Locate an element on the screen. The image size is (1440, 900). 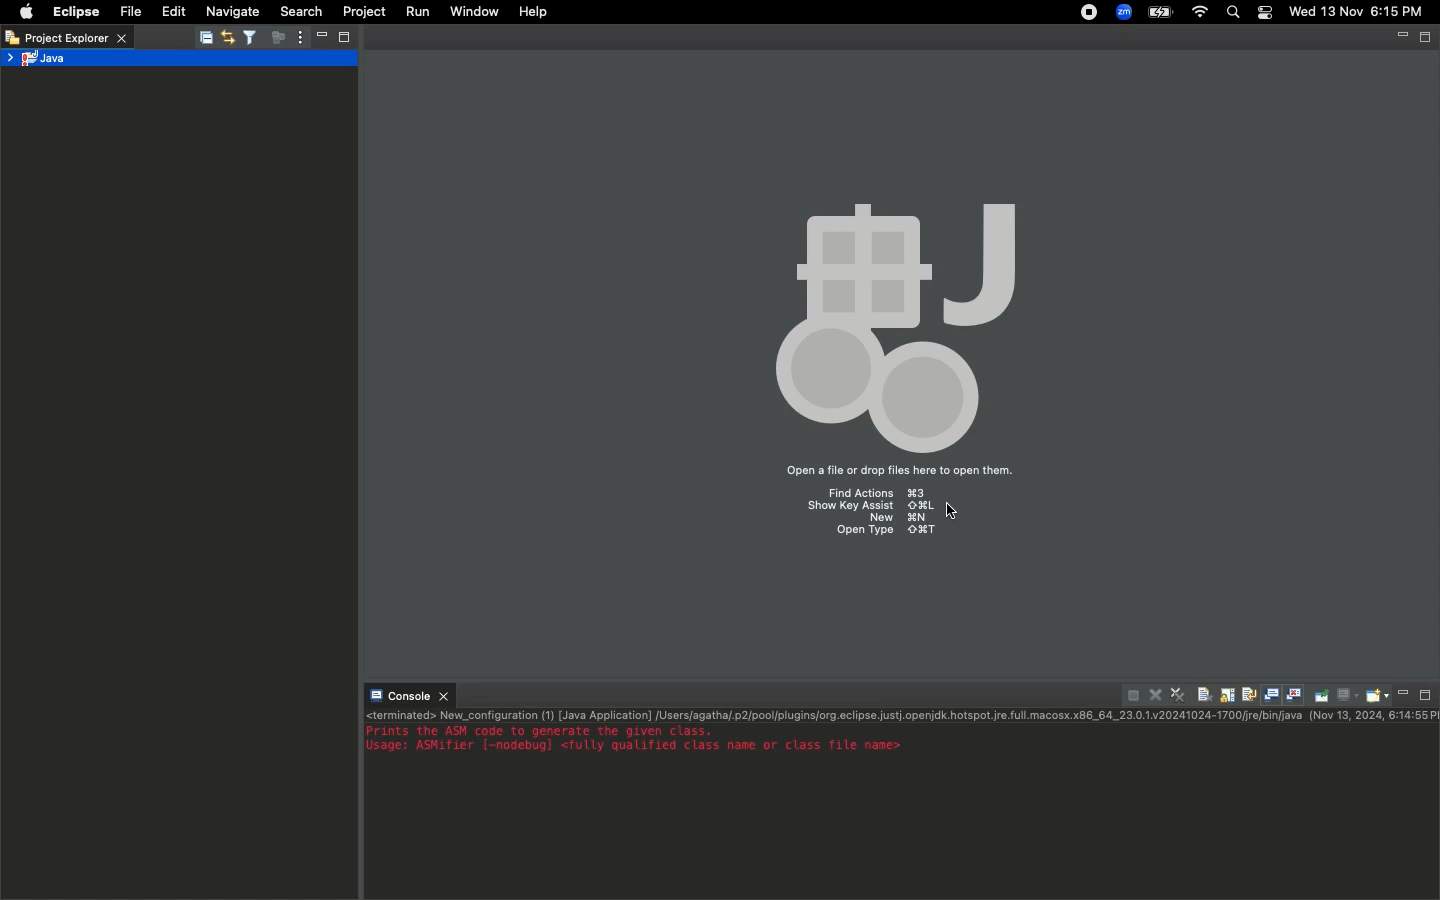
Maximize is located at coordinates (345, 39).